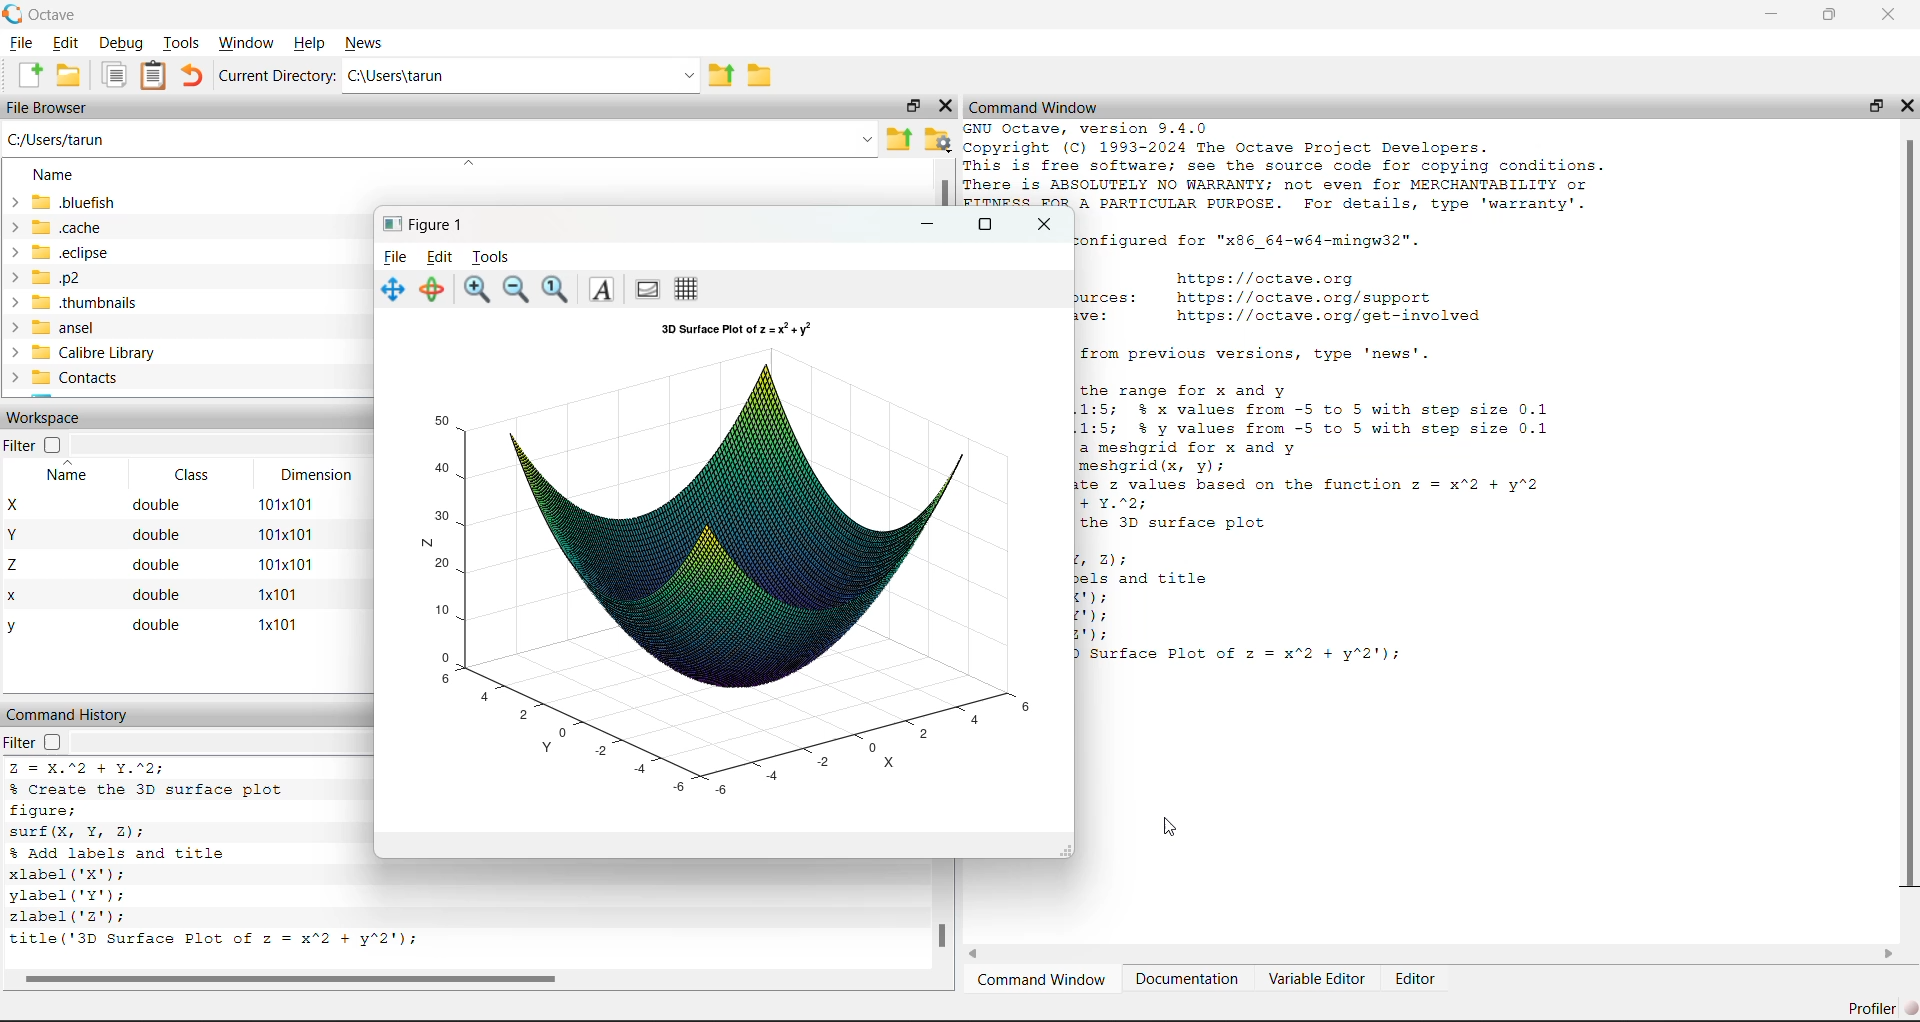 The image size is (1920, 1022). What do you see at coordinates (1172, 826) in the screenshot?
I see `Cursor` at bounding box center [1172, 826].